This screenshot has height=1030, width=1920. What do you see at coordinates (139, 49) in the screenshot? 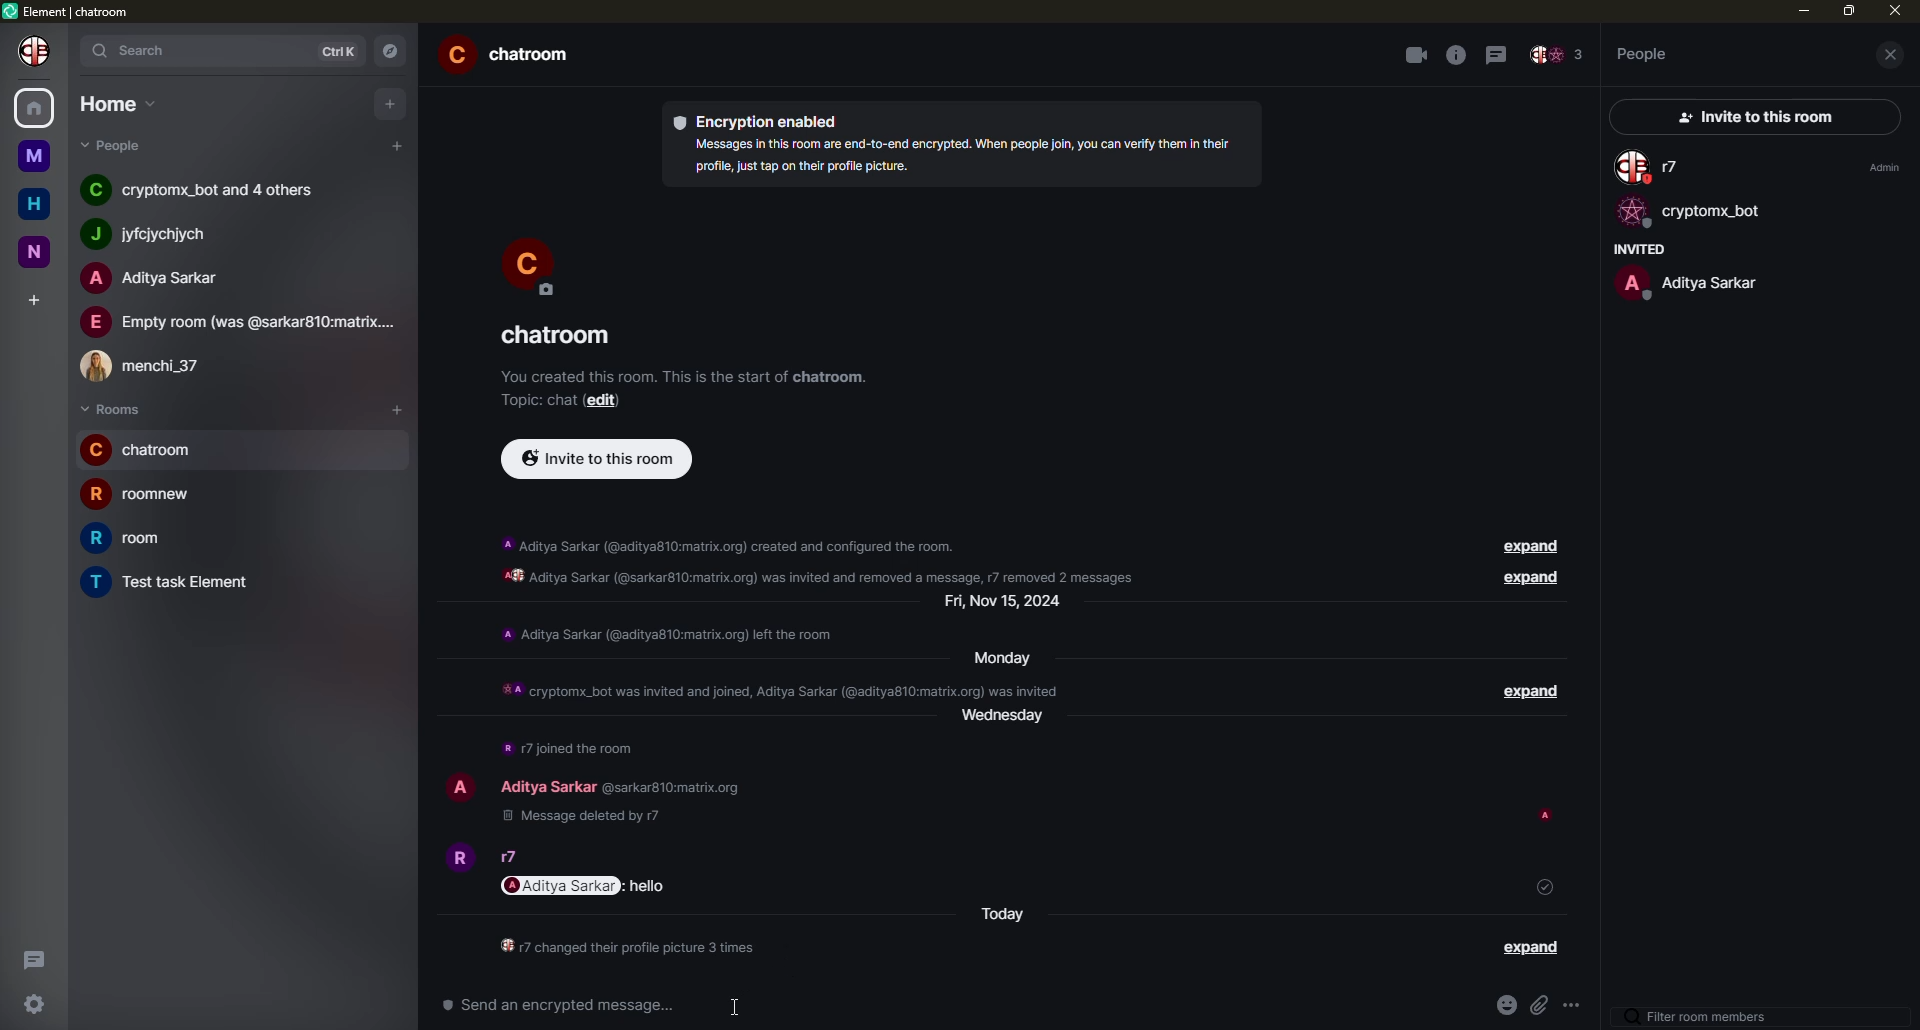
I see `search` at bounding box center [139, 49].